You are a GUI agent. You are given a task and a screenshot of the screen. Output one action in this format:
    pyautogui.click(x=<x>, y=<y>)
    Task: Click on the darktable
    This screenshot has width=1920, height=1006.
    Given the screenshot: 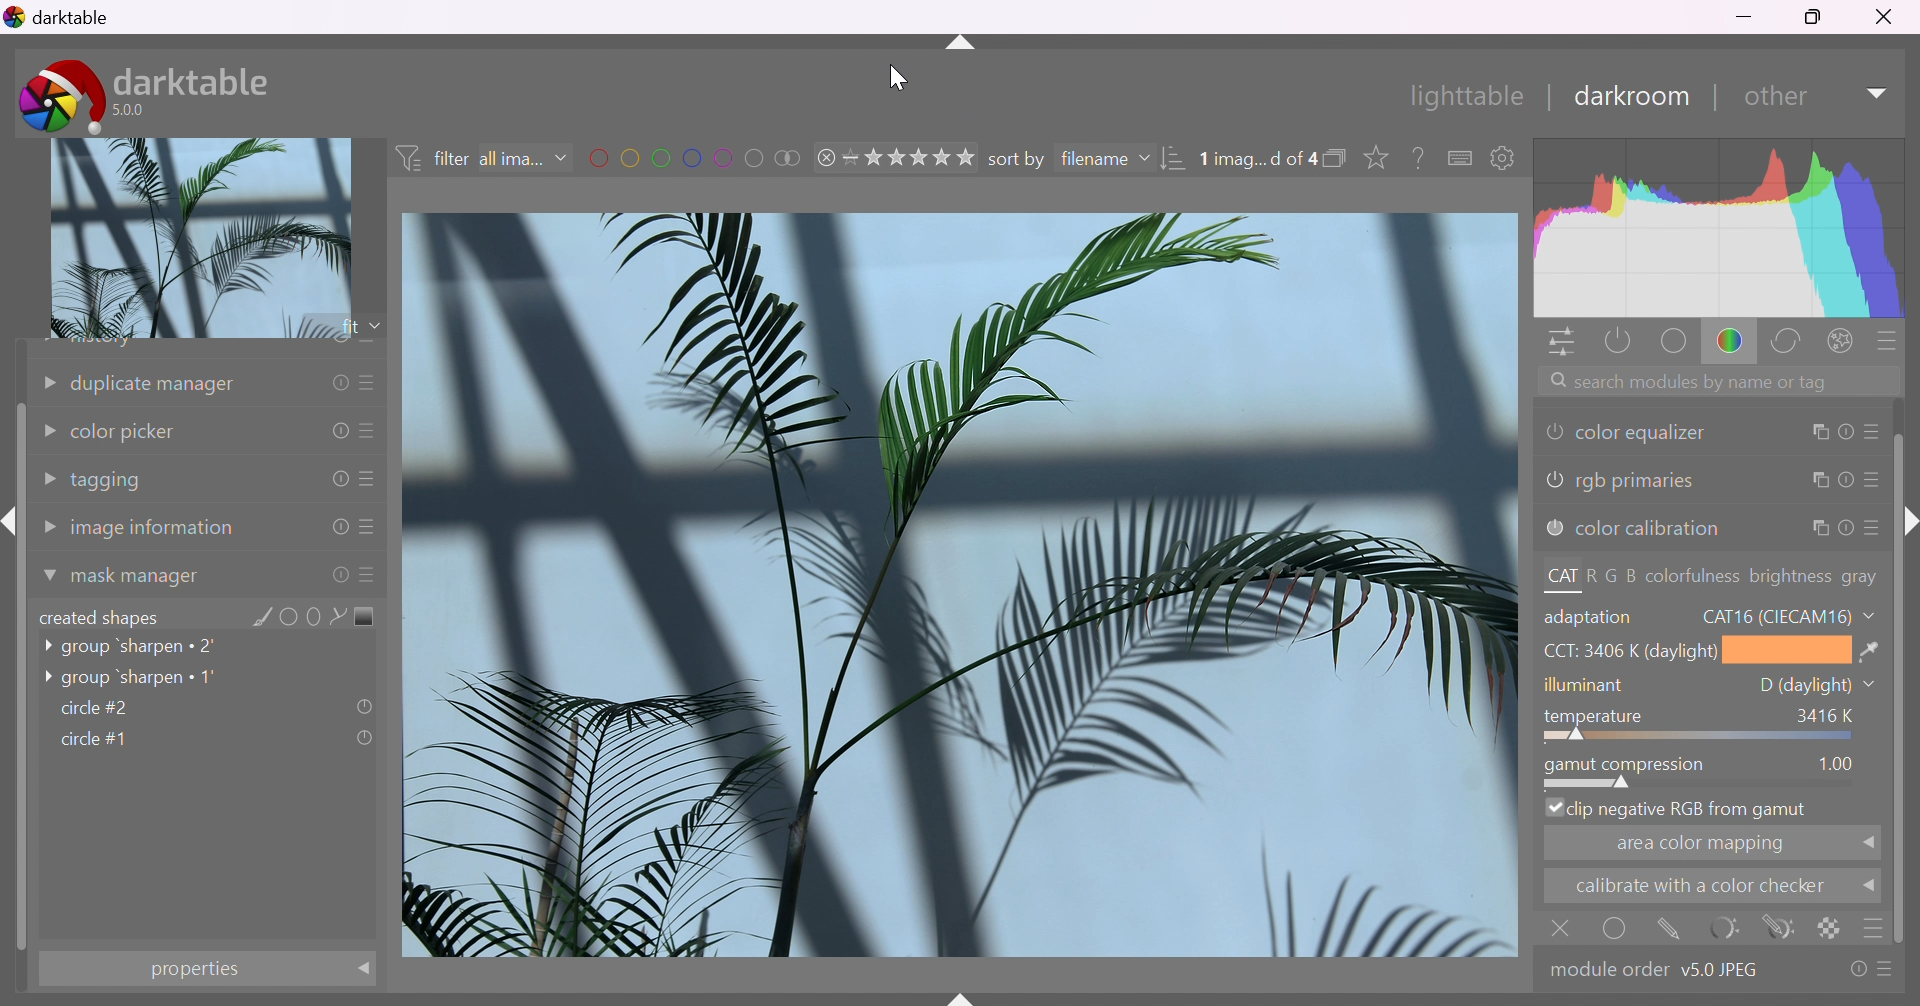 What is the action you would take?
    pyautogui.click(x=53, y=15)
    